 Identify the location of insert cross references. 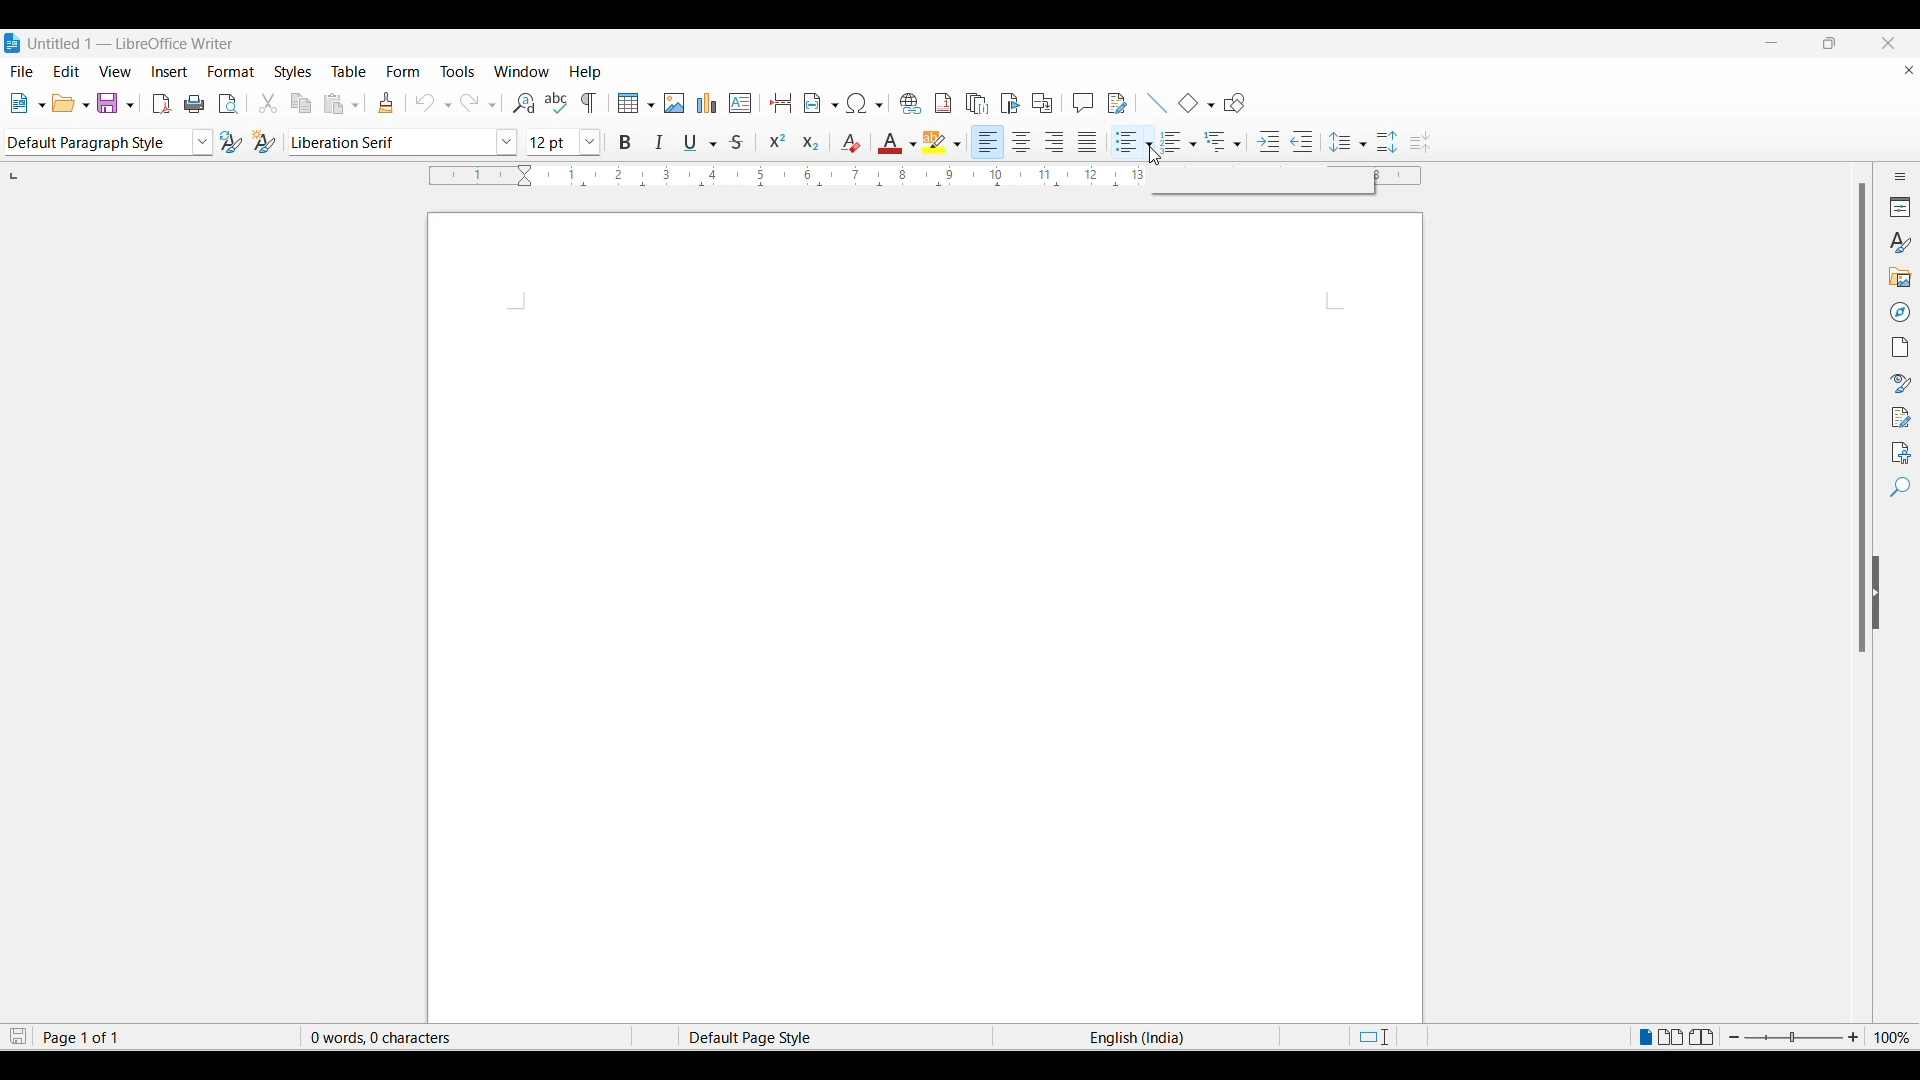
(1046, 104).